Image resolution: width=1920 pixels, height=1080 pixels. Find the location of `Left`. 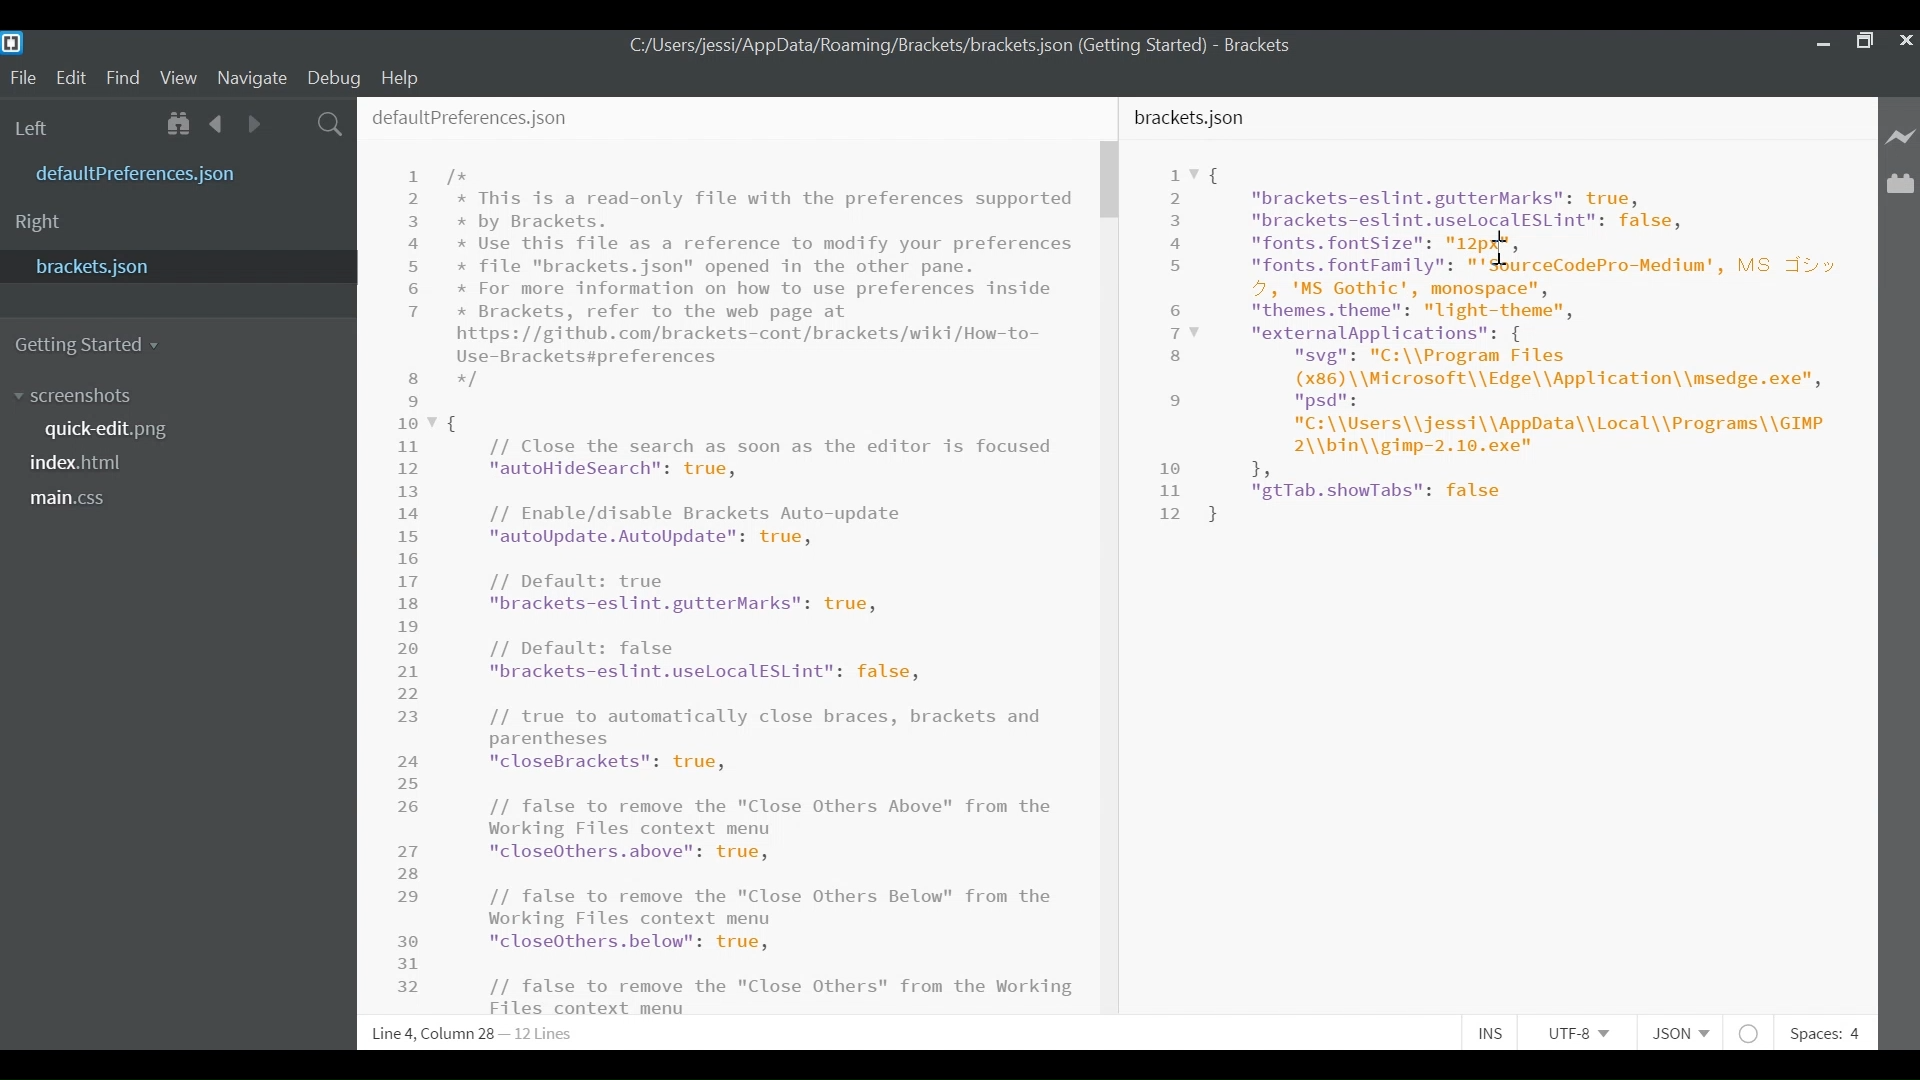

Left is located at coordinates (35, 129).